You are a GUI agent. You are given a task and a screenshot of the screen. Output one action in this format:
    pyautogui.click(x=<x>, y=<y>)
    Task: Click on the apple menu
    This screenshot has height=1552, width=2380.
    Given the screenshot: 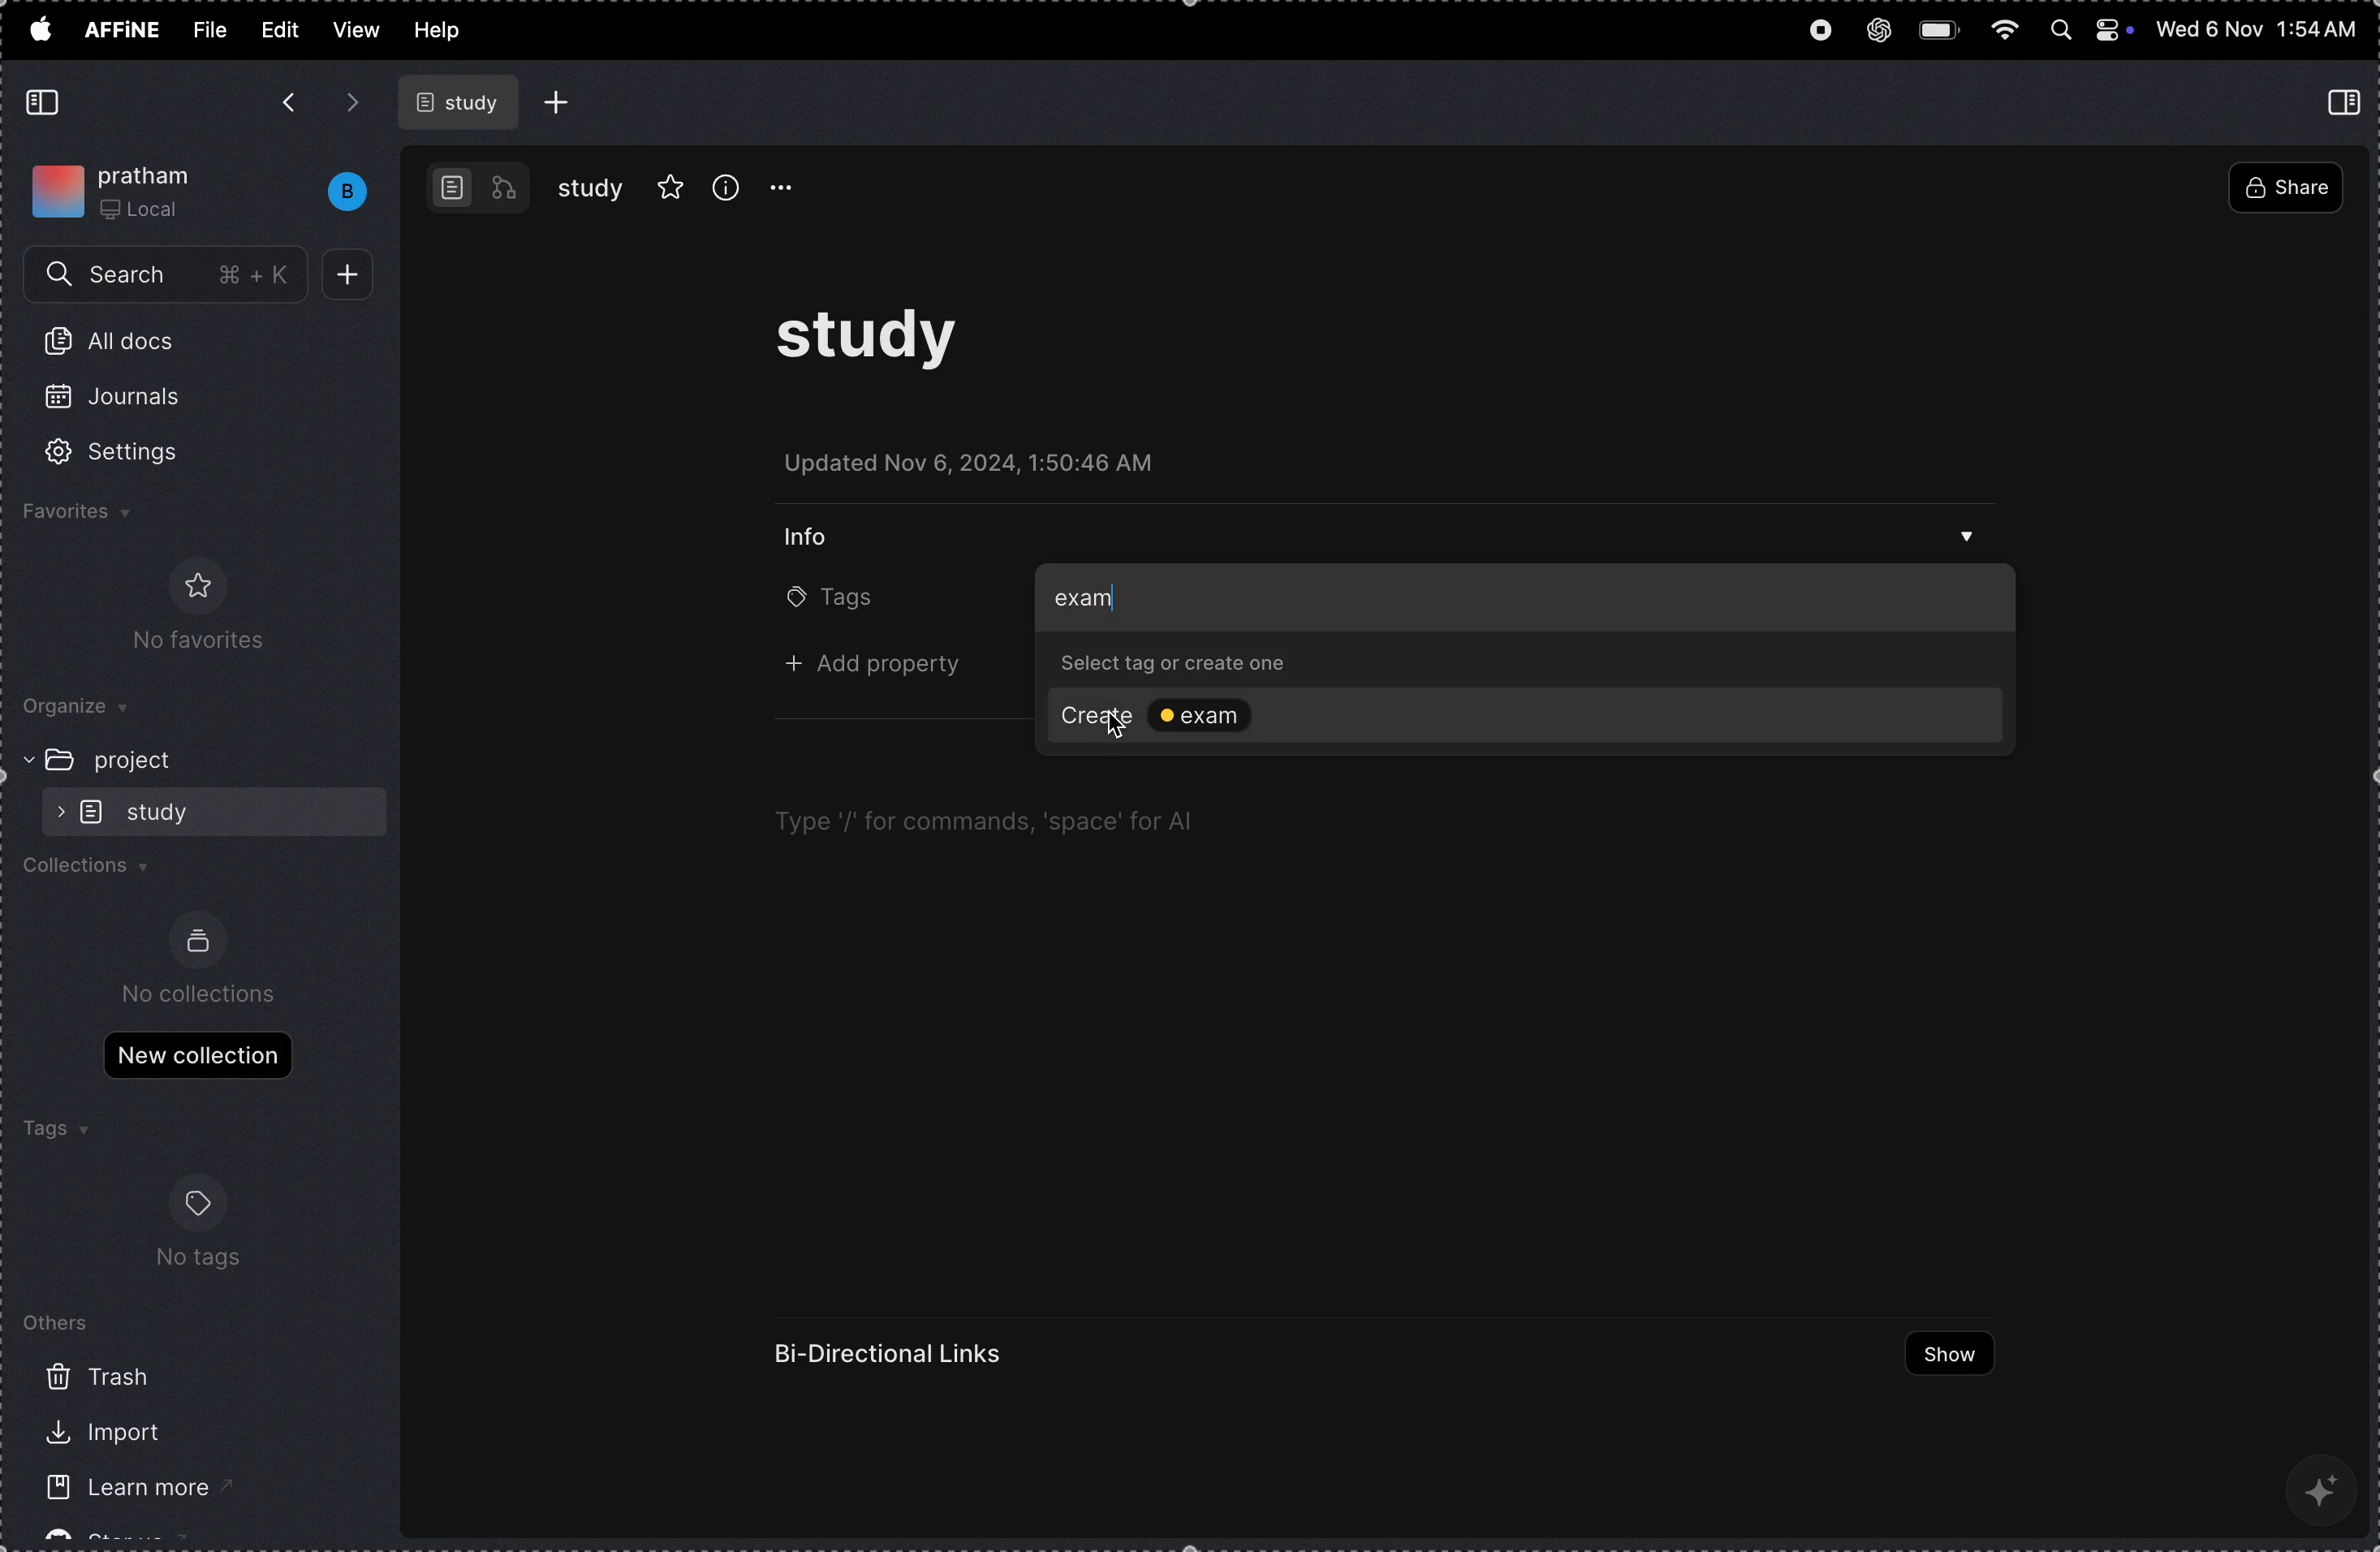 What is the action you would take?
    pyautogui.click(x=39, y=28)
    